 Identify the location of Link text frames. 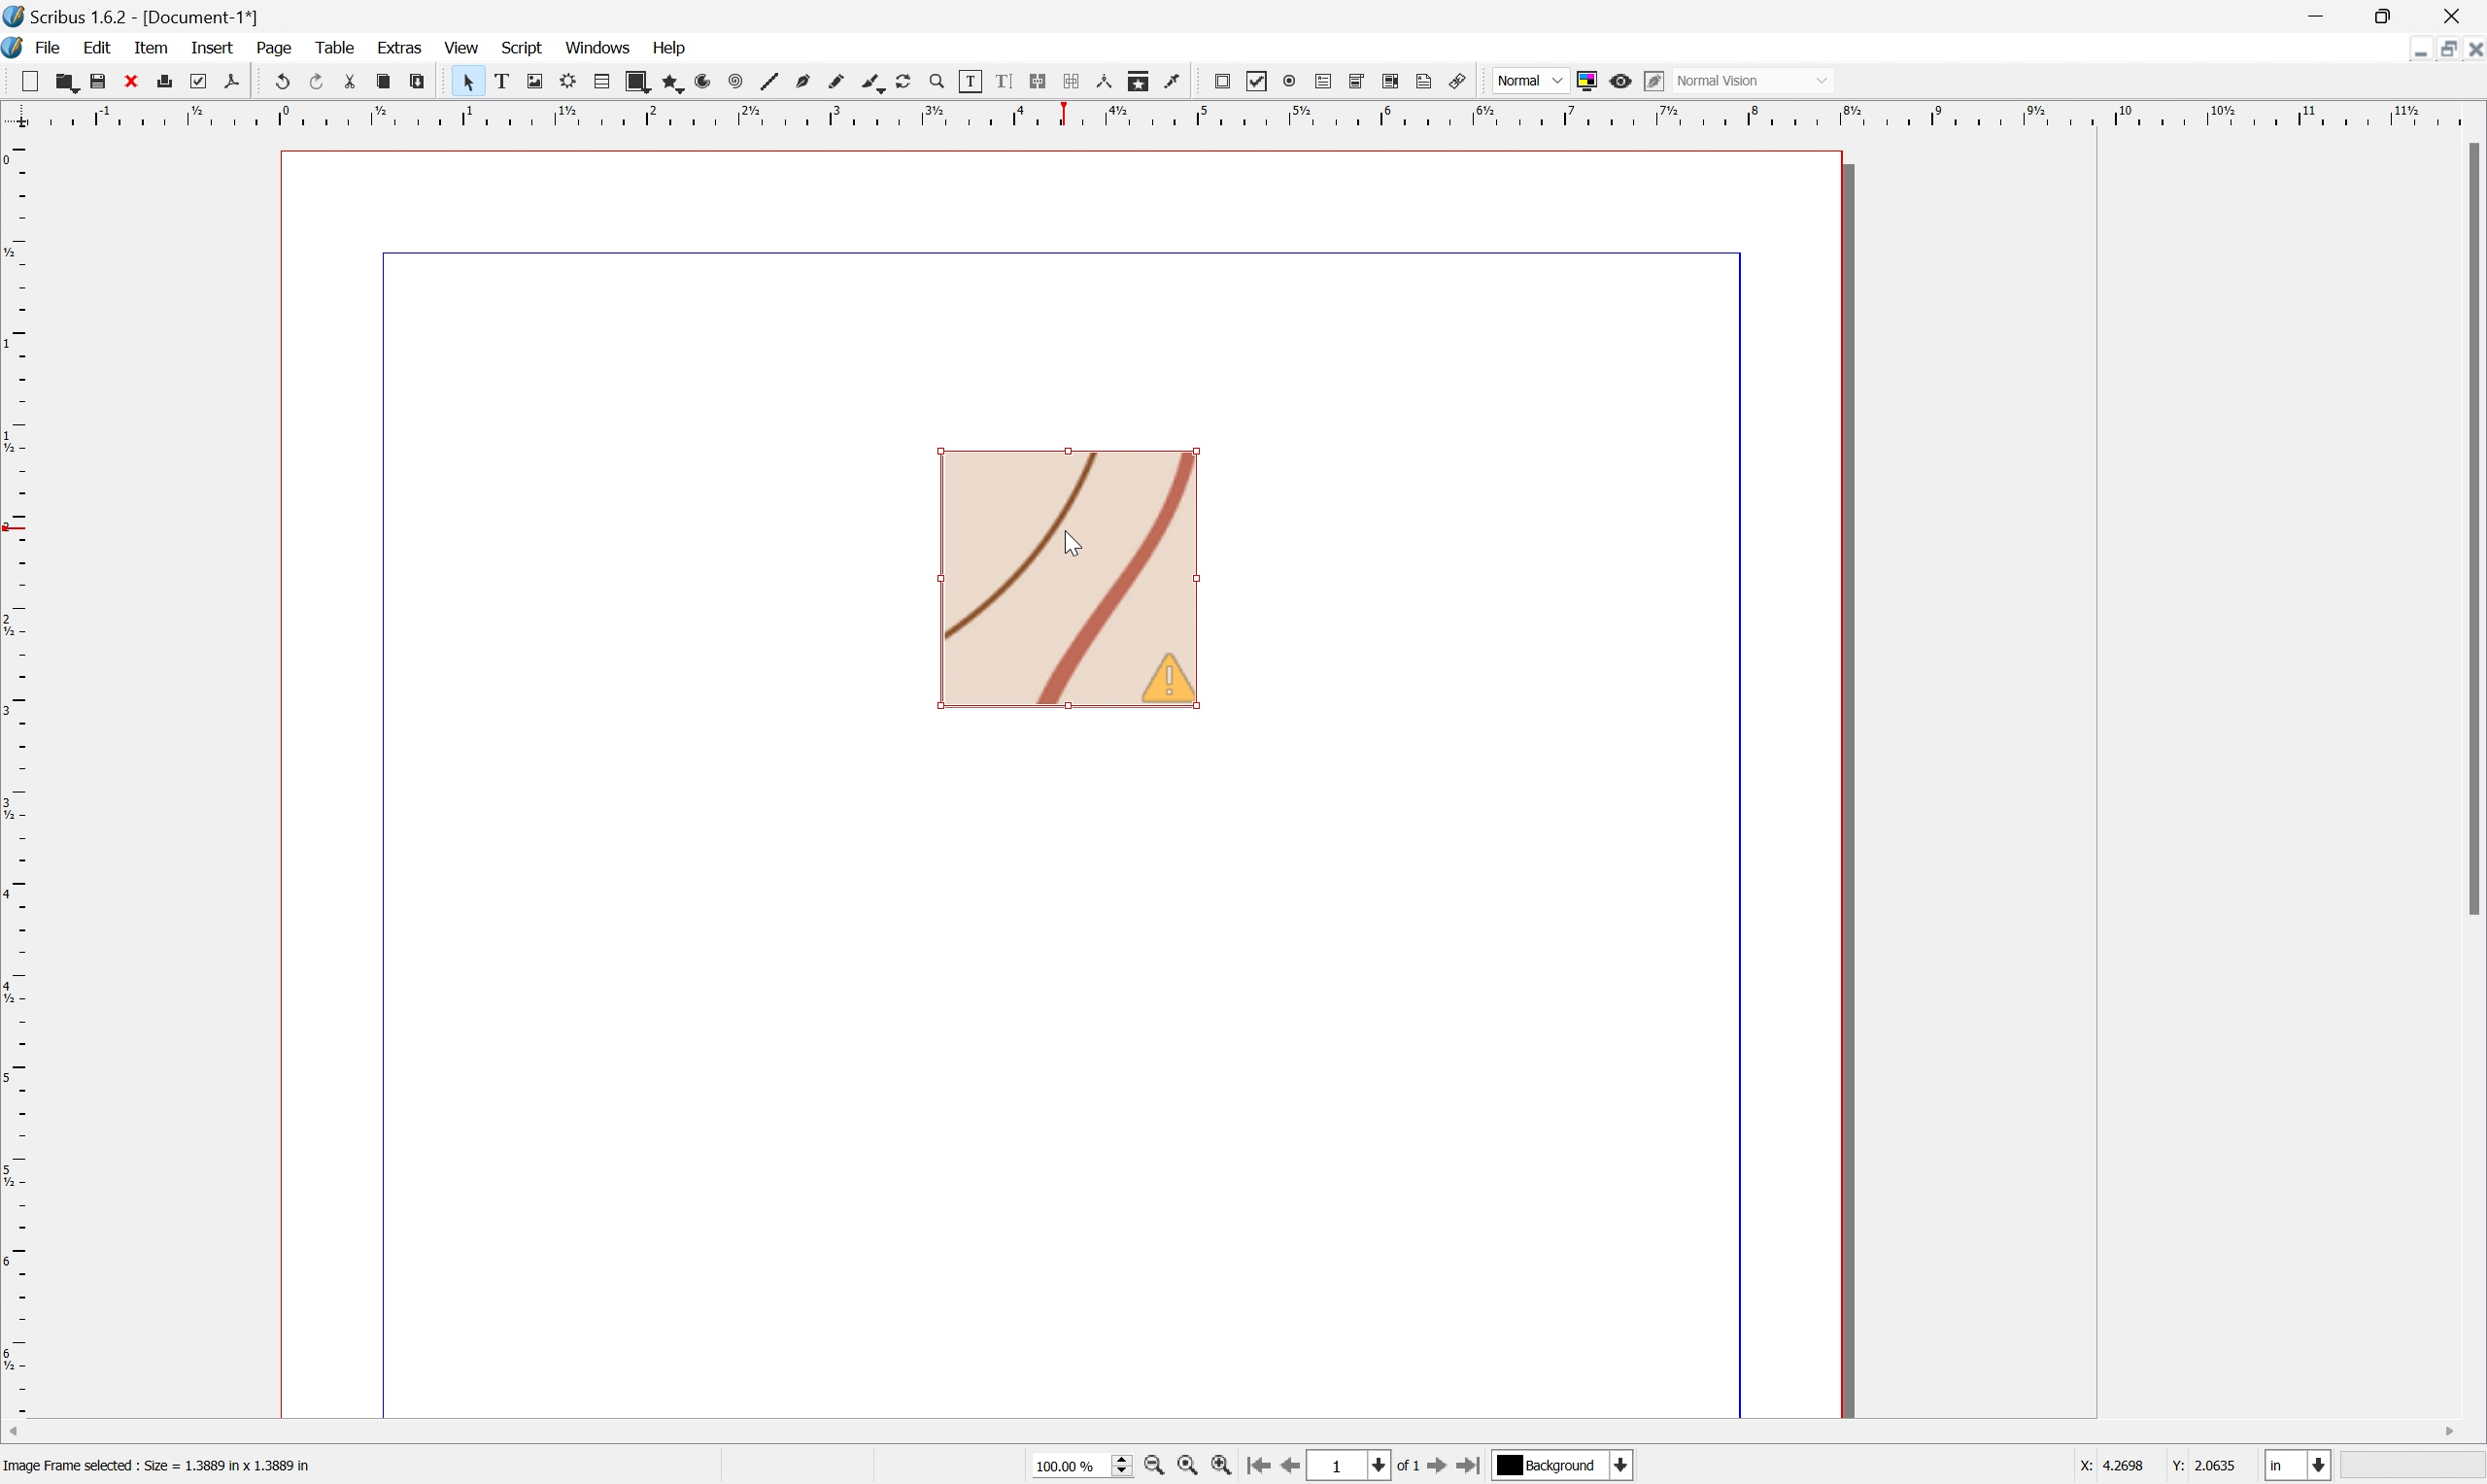
(1044, 82).